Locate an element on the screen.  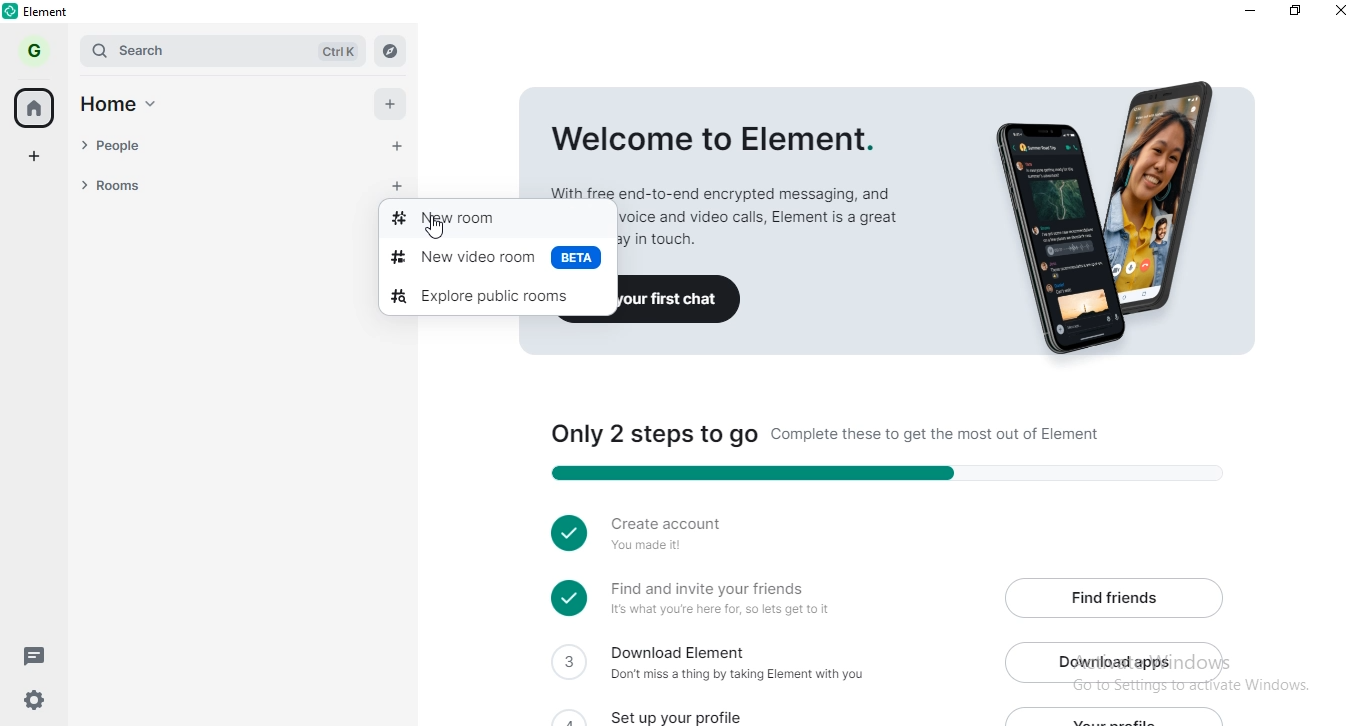
new video room is located at coordinates (494, 261).